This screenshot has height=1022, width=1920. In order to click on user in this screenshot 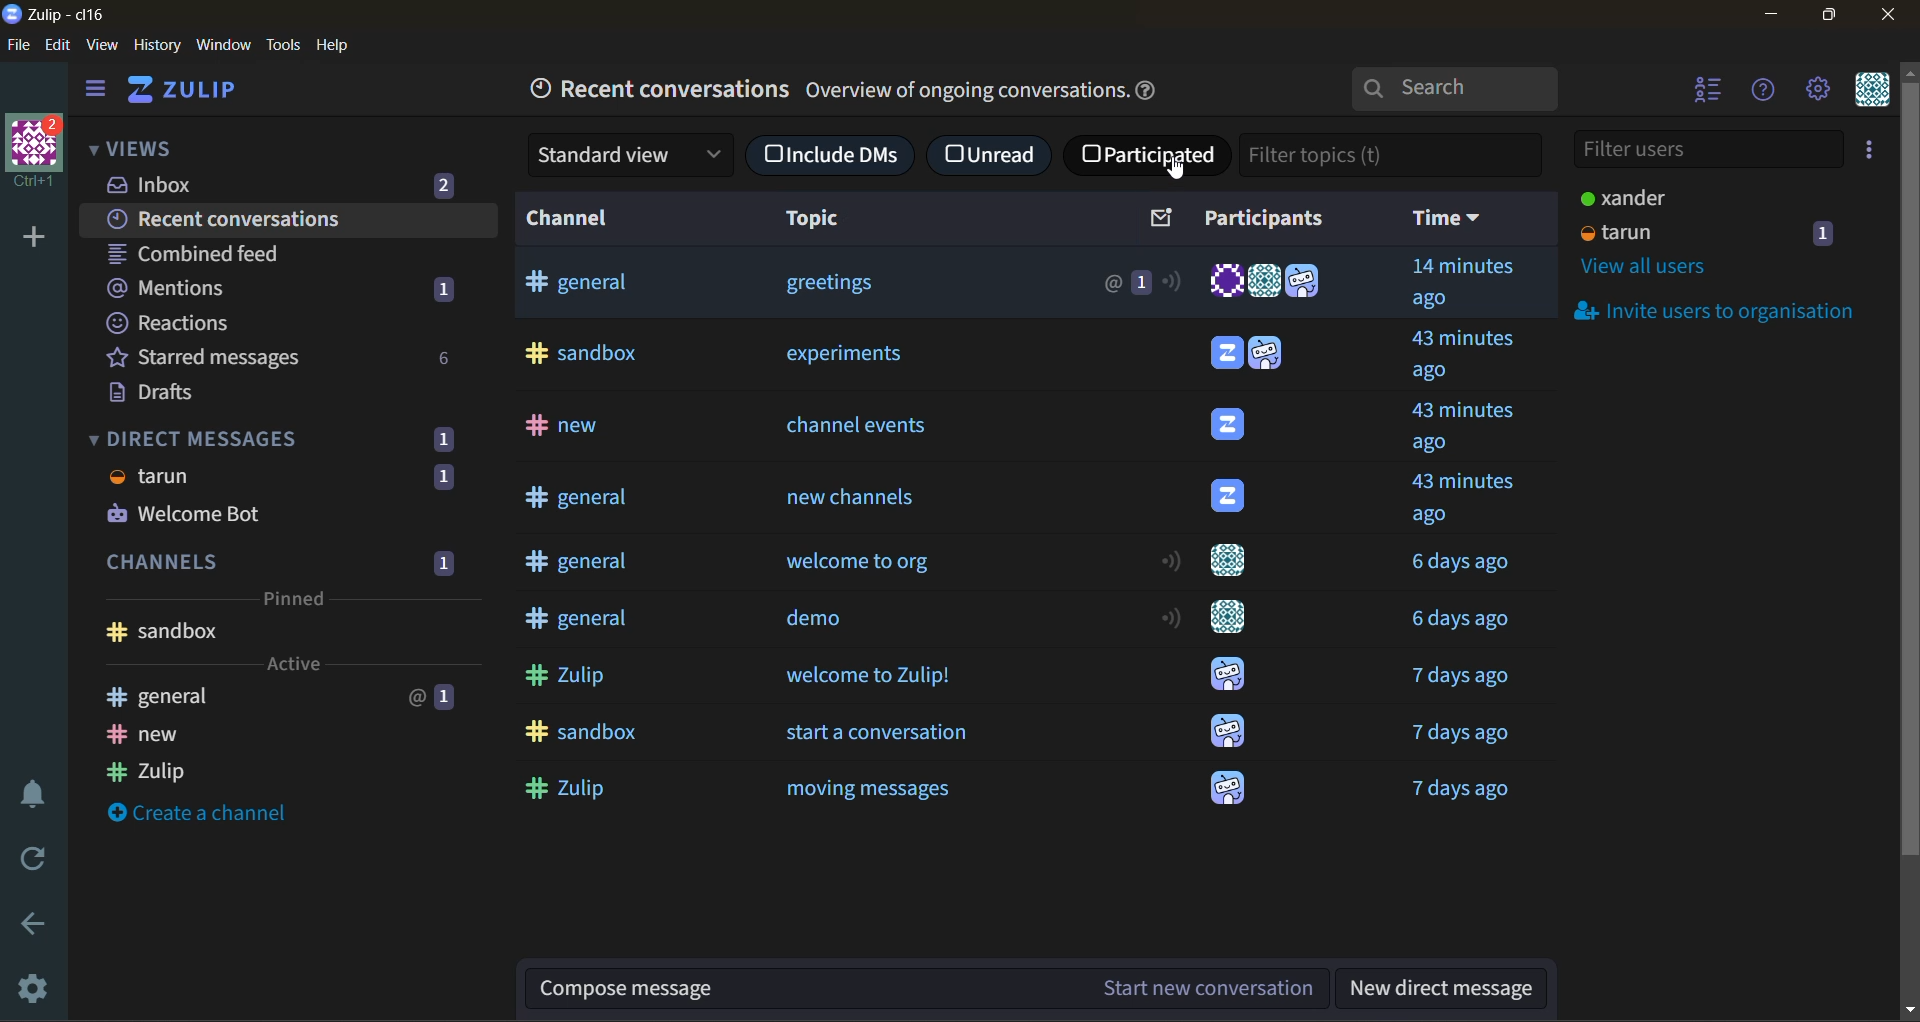, I will do `click(1232, 675)`.